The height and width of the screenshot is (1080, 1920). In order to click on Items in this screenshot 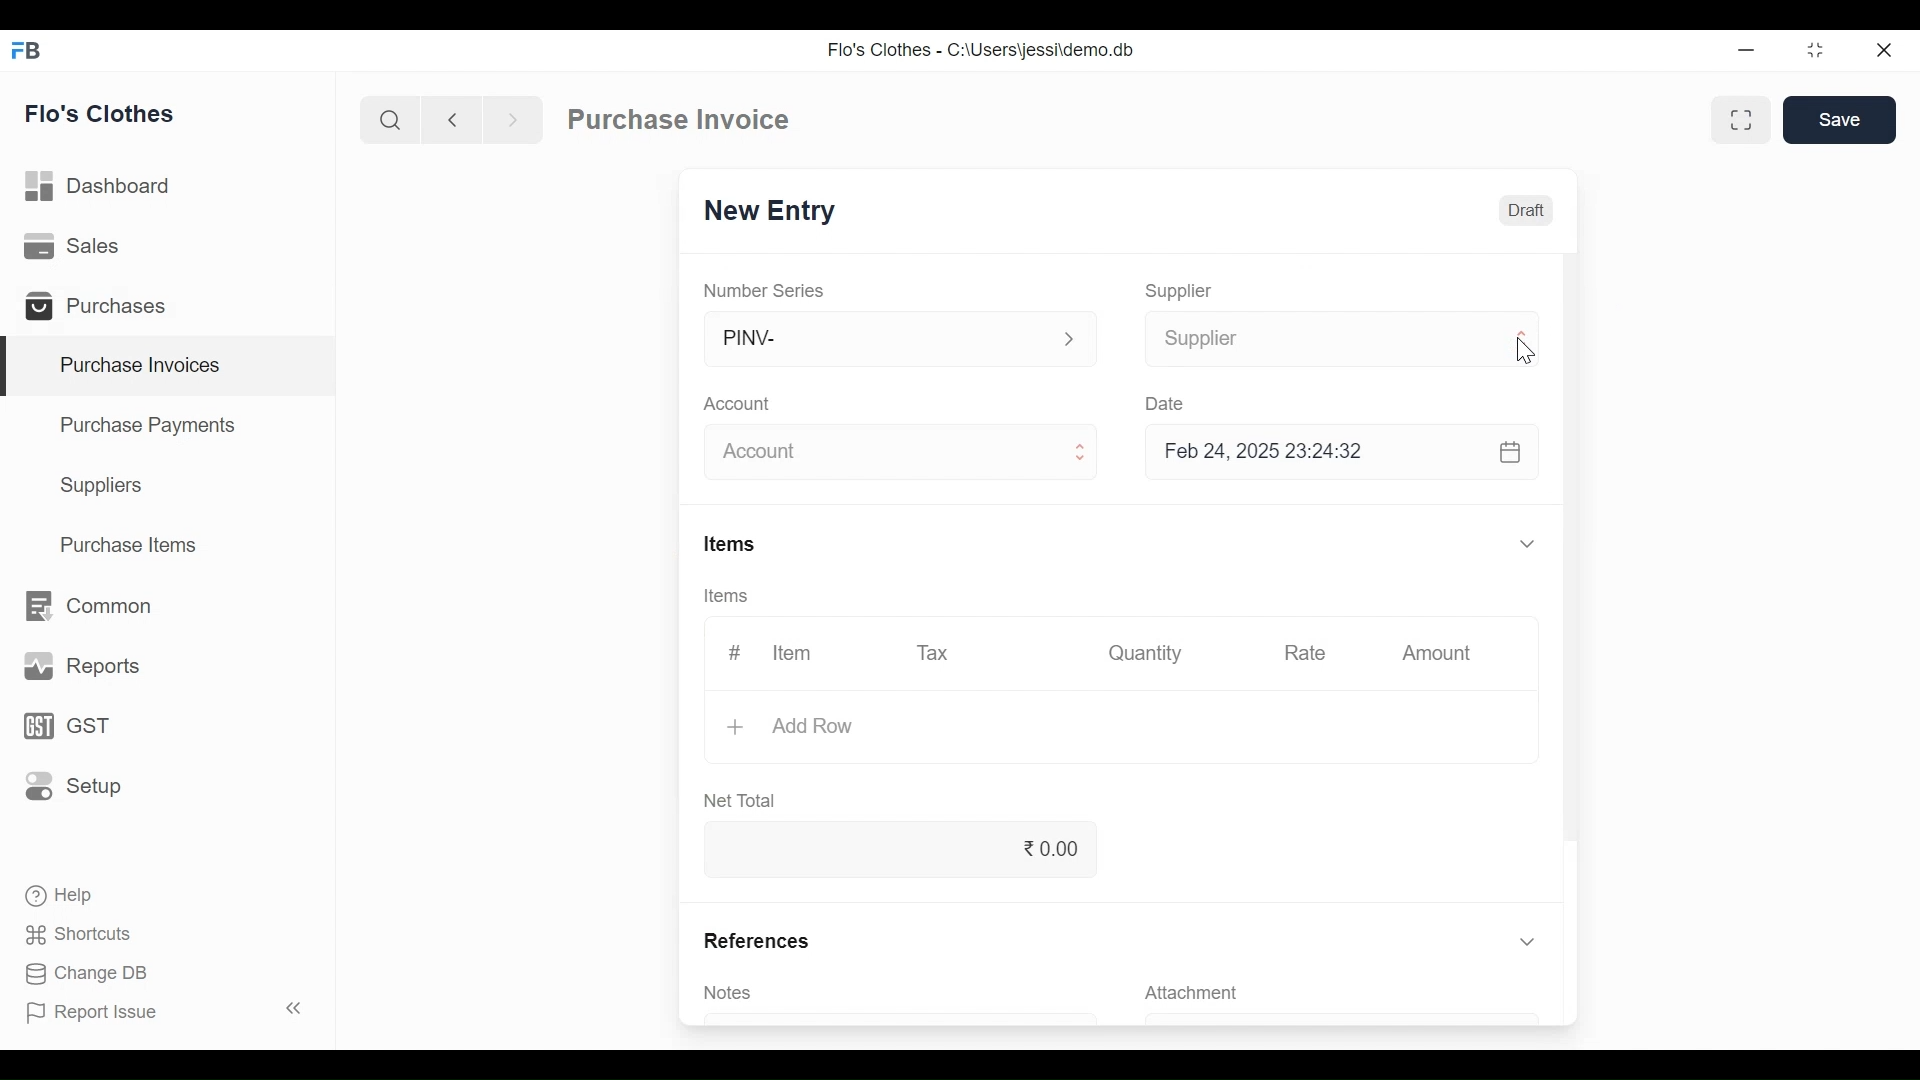, I will do `click(724, 596)`.